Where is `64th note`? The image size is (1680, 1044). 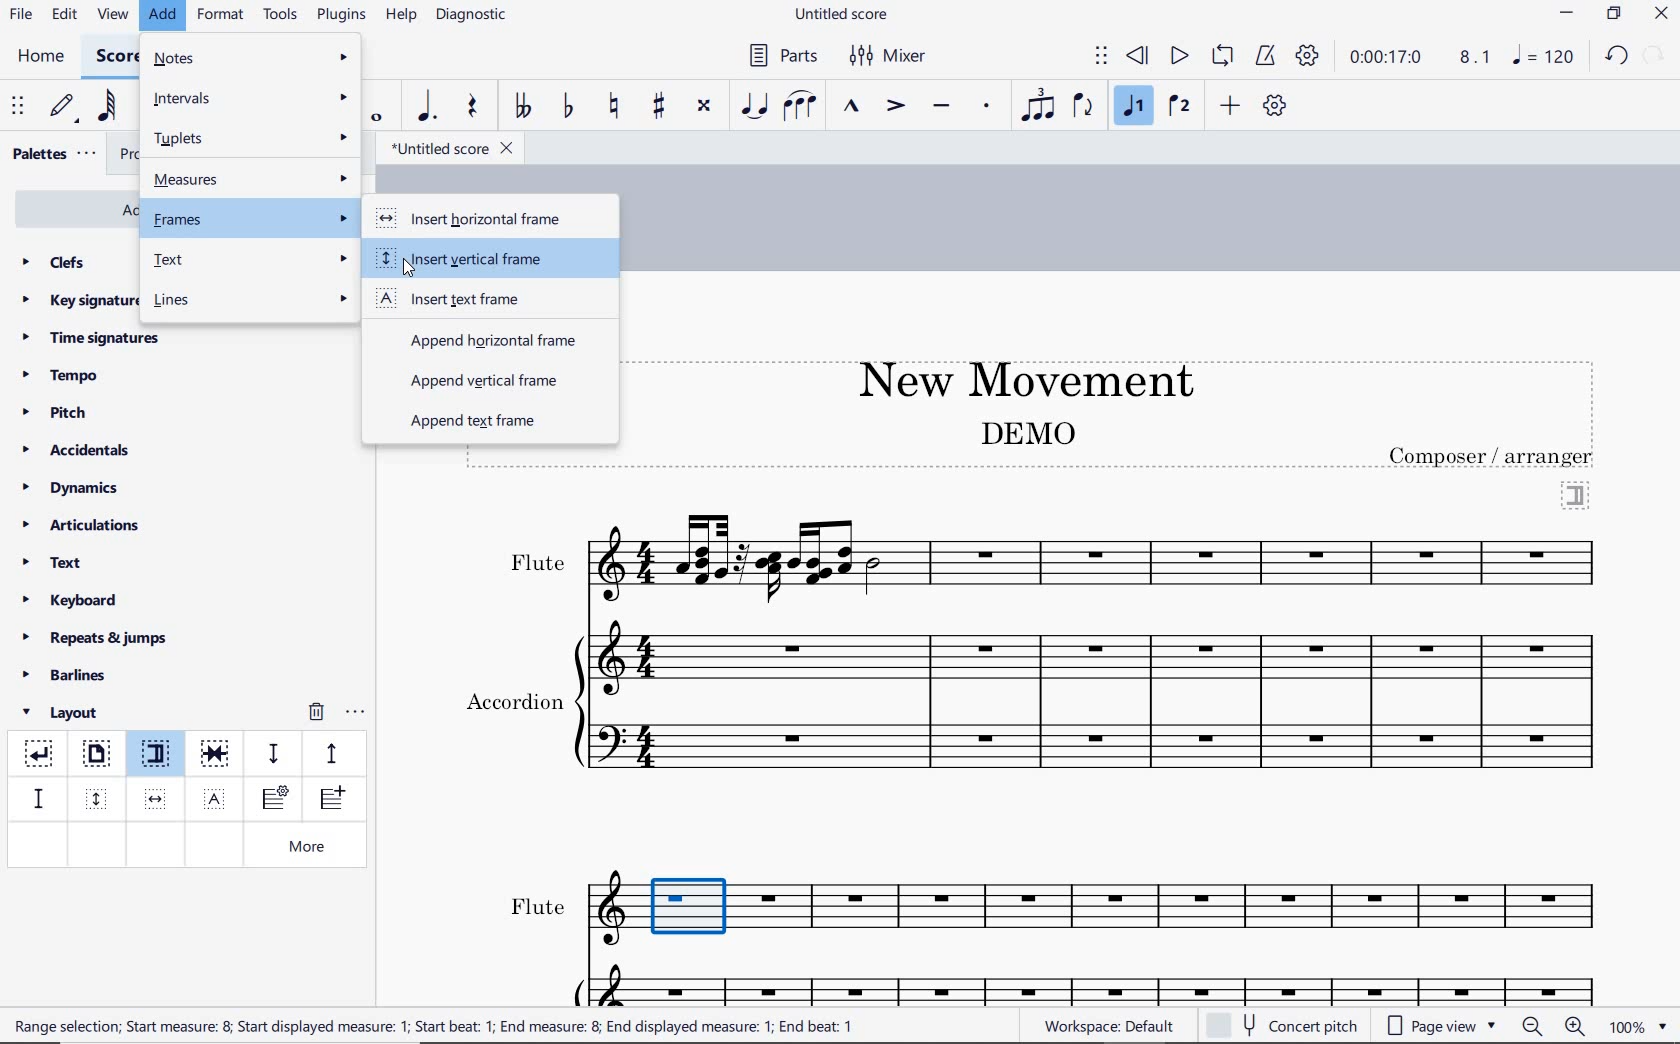 64th note is located at coordinates (109, 106).